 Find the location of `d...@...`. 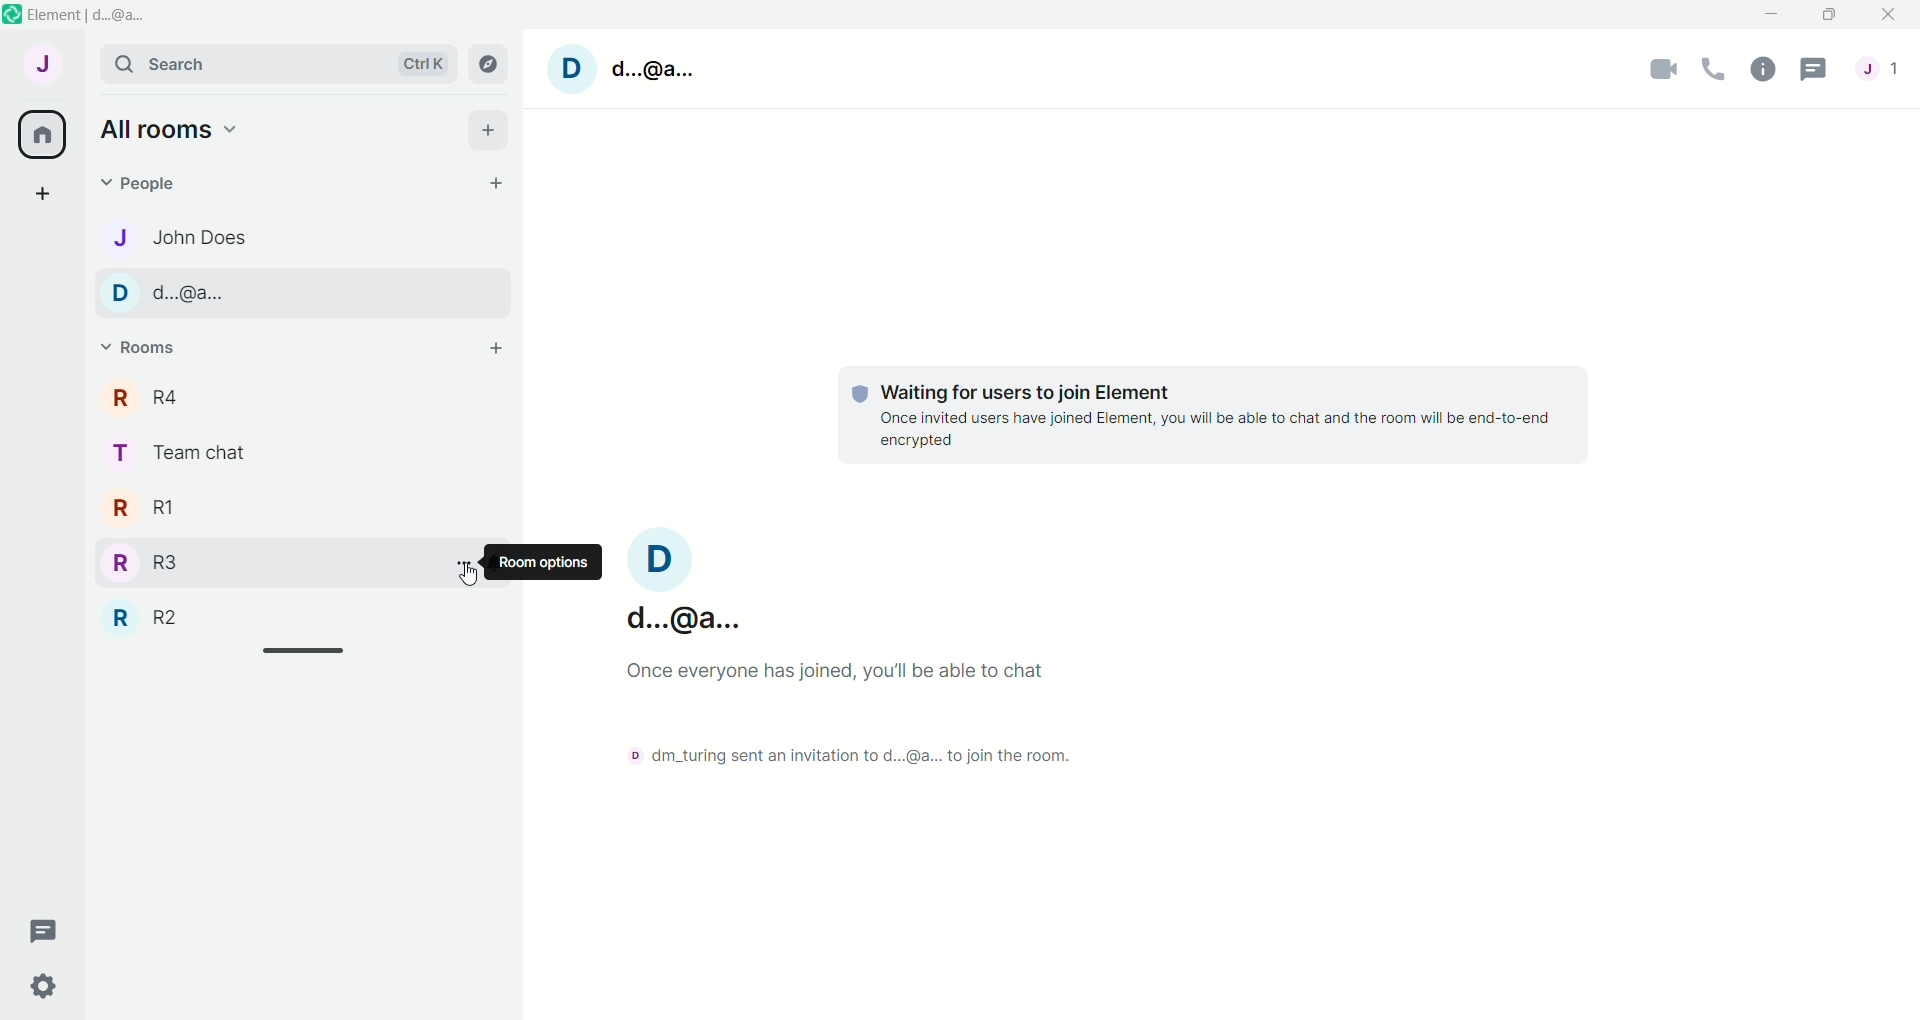

d...@... is located at coordinates (302, 293).